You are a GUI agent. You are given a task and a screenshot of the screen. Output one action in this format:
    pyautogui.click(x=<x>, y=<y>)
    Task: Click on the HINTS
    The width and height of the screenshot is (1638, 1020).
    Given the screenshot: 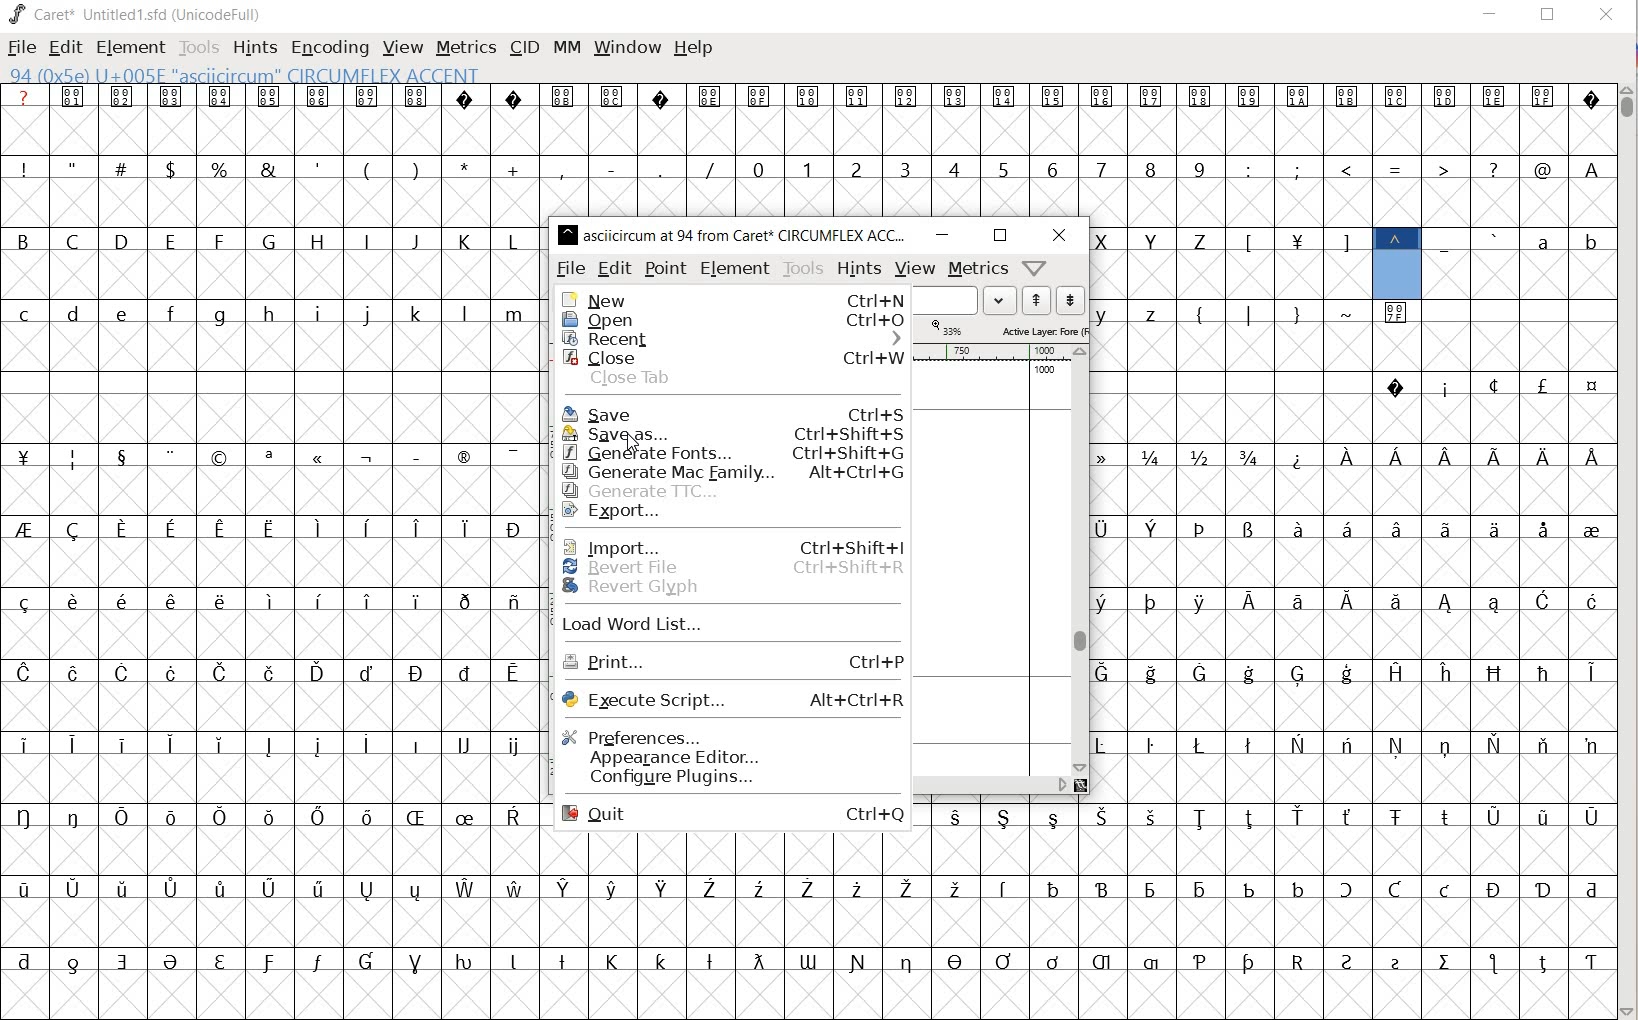 What is the action you would take?
    pyautogui.click(x=255, y=47)
    